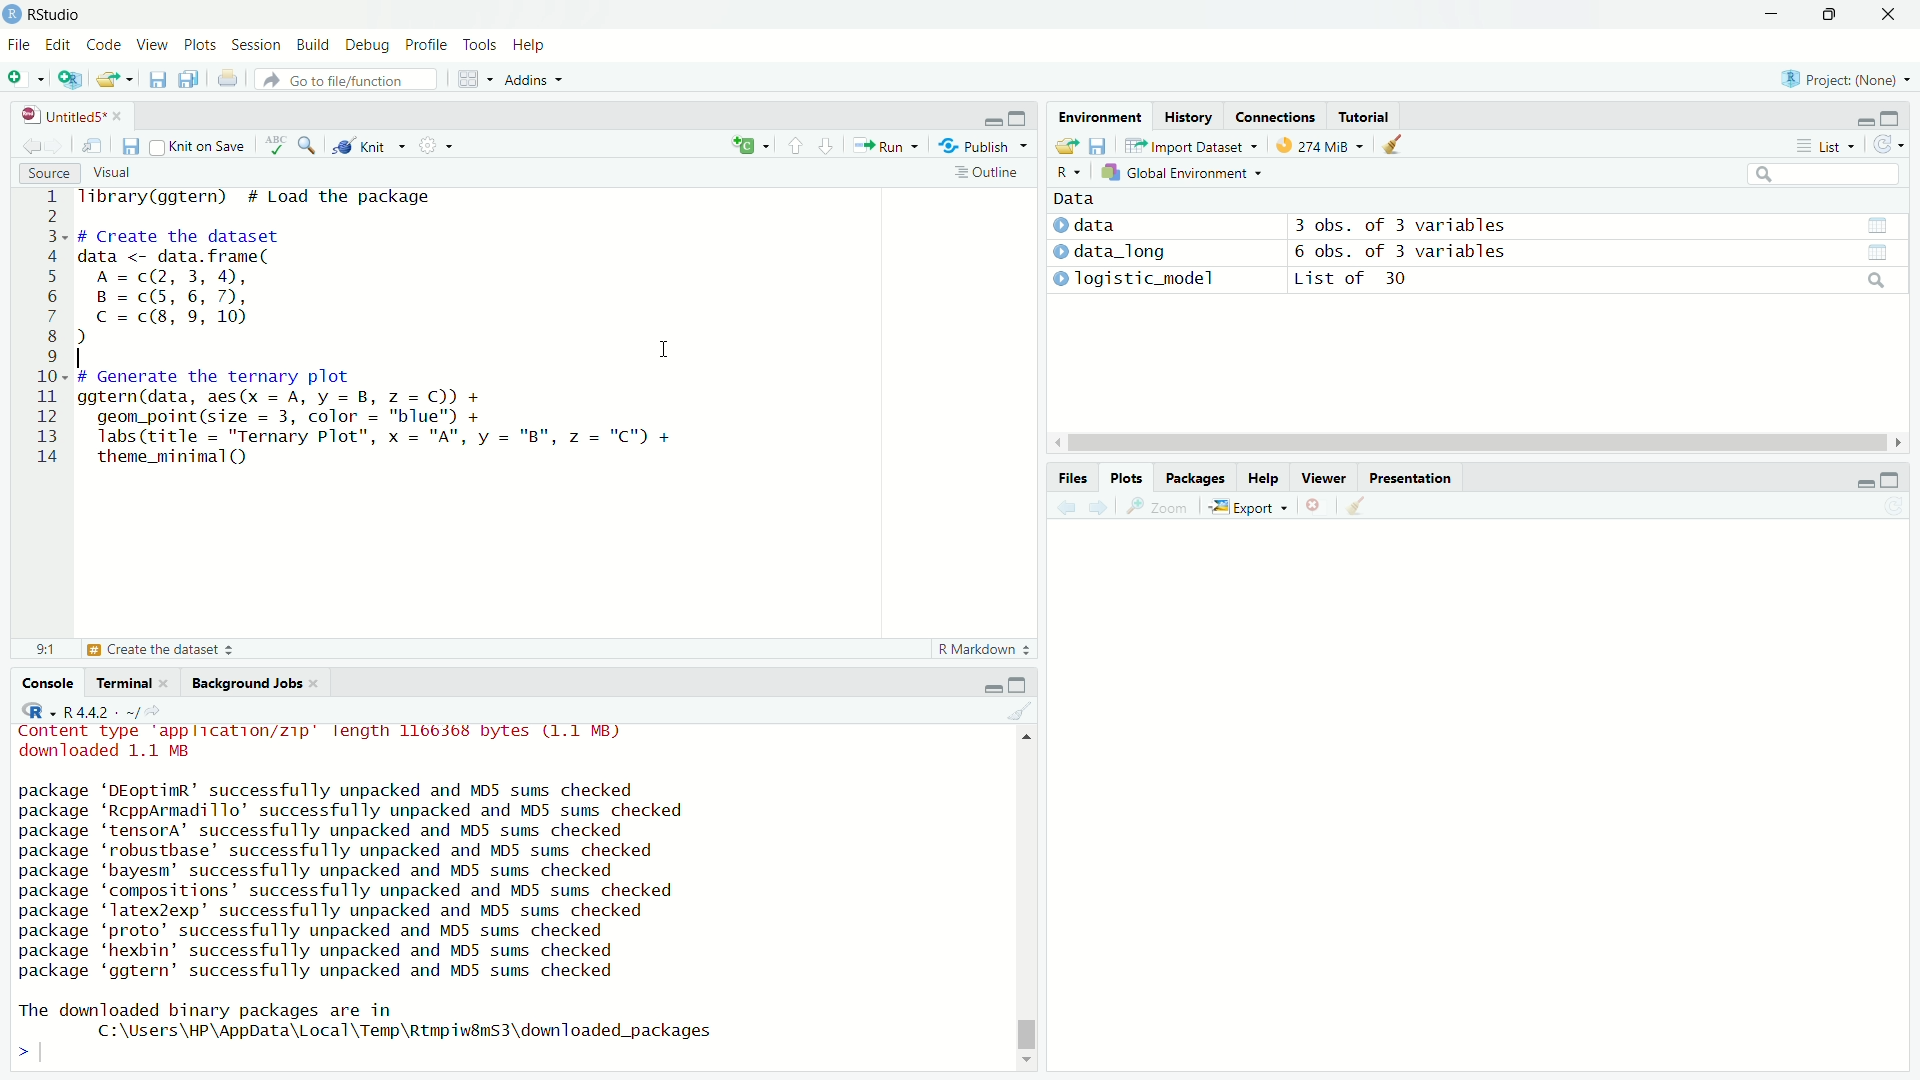 This screenshot has width=1920, height=1080. What do you see at coordinates (892, 146) in the screenshot?
I see `“+ Run` at bounding box center [892, 146].